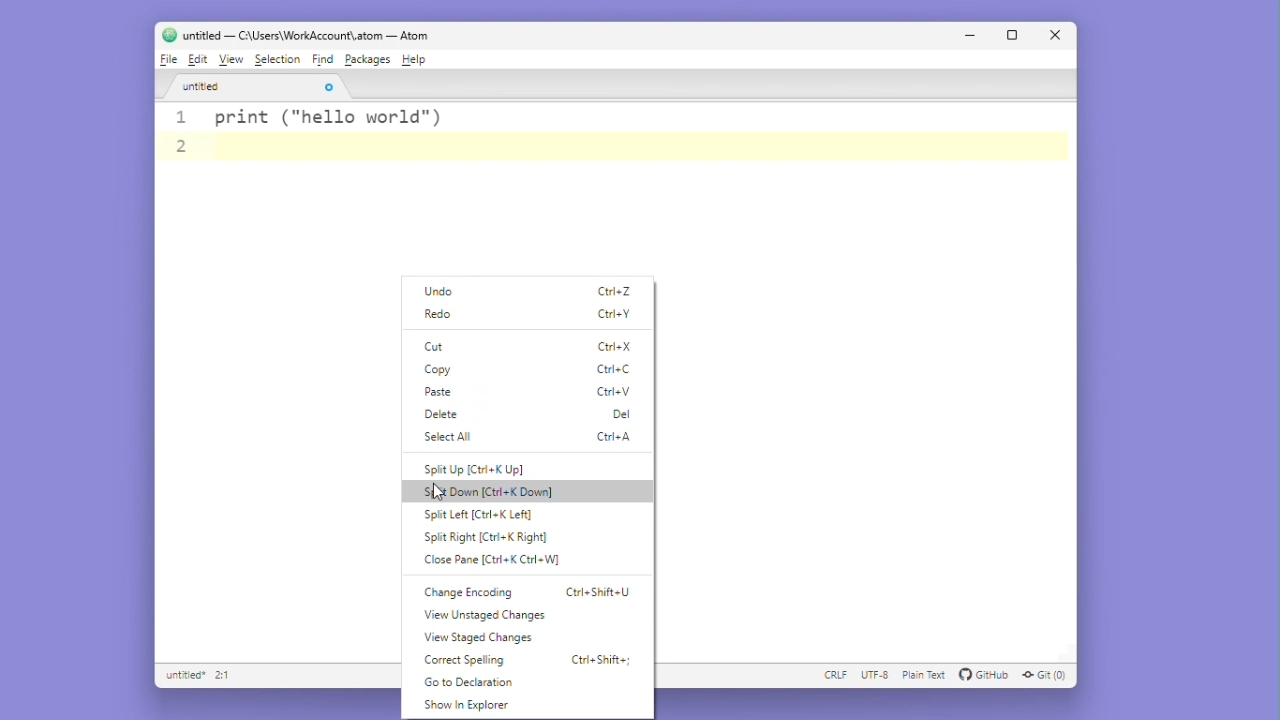 The image size is (1280, 720). Describe the element at coordinates (985, 676) in the screenshot. I see `github` at that location.